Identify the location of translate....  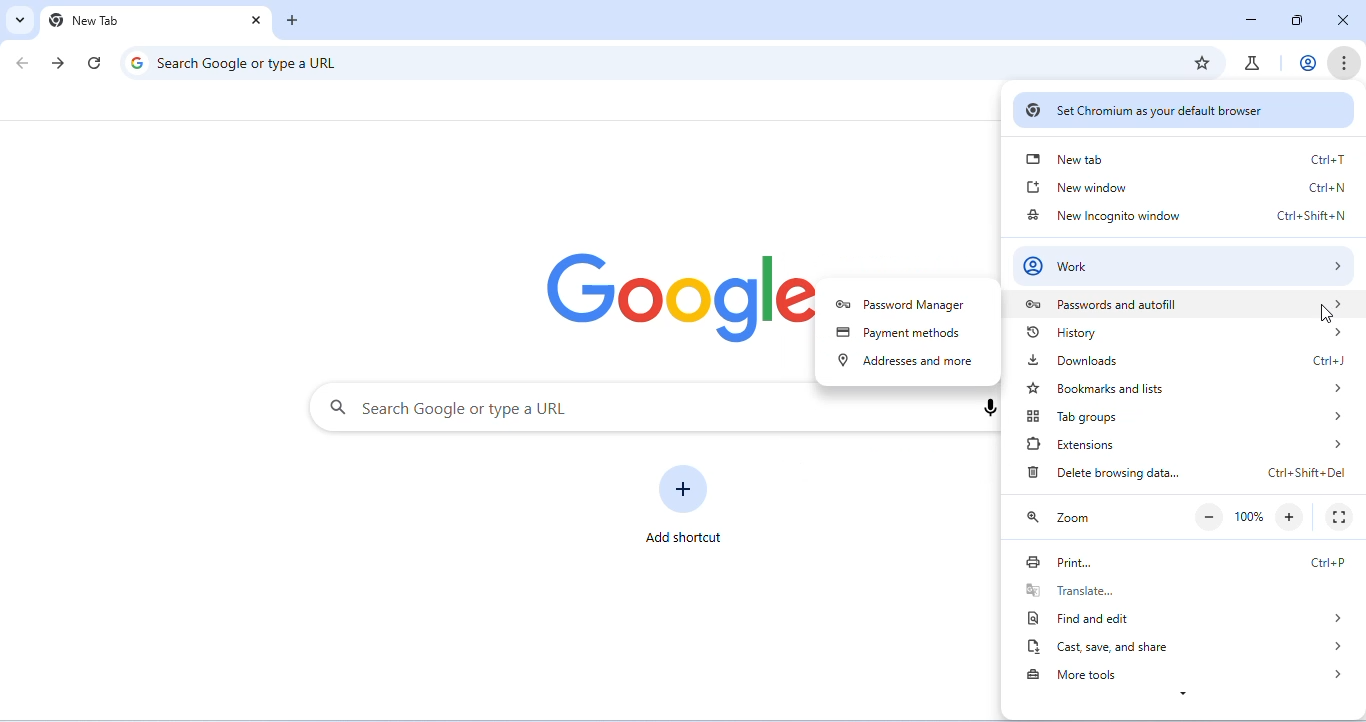
(1181, 589).